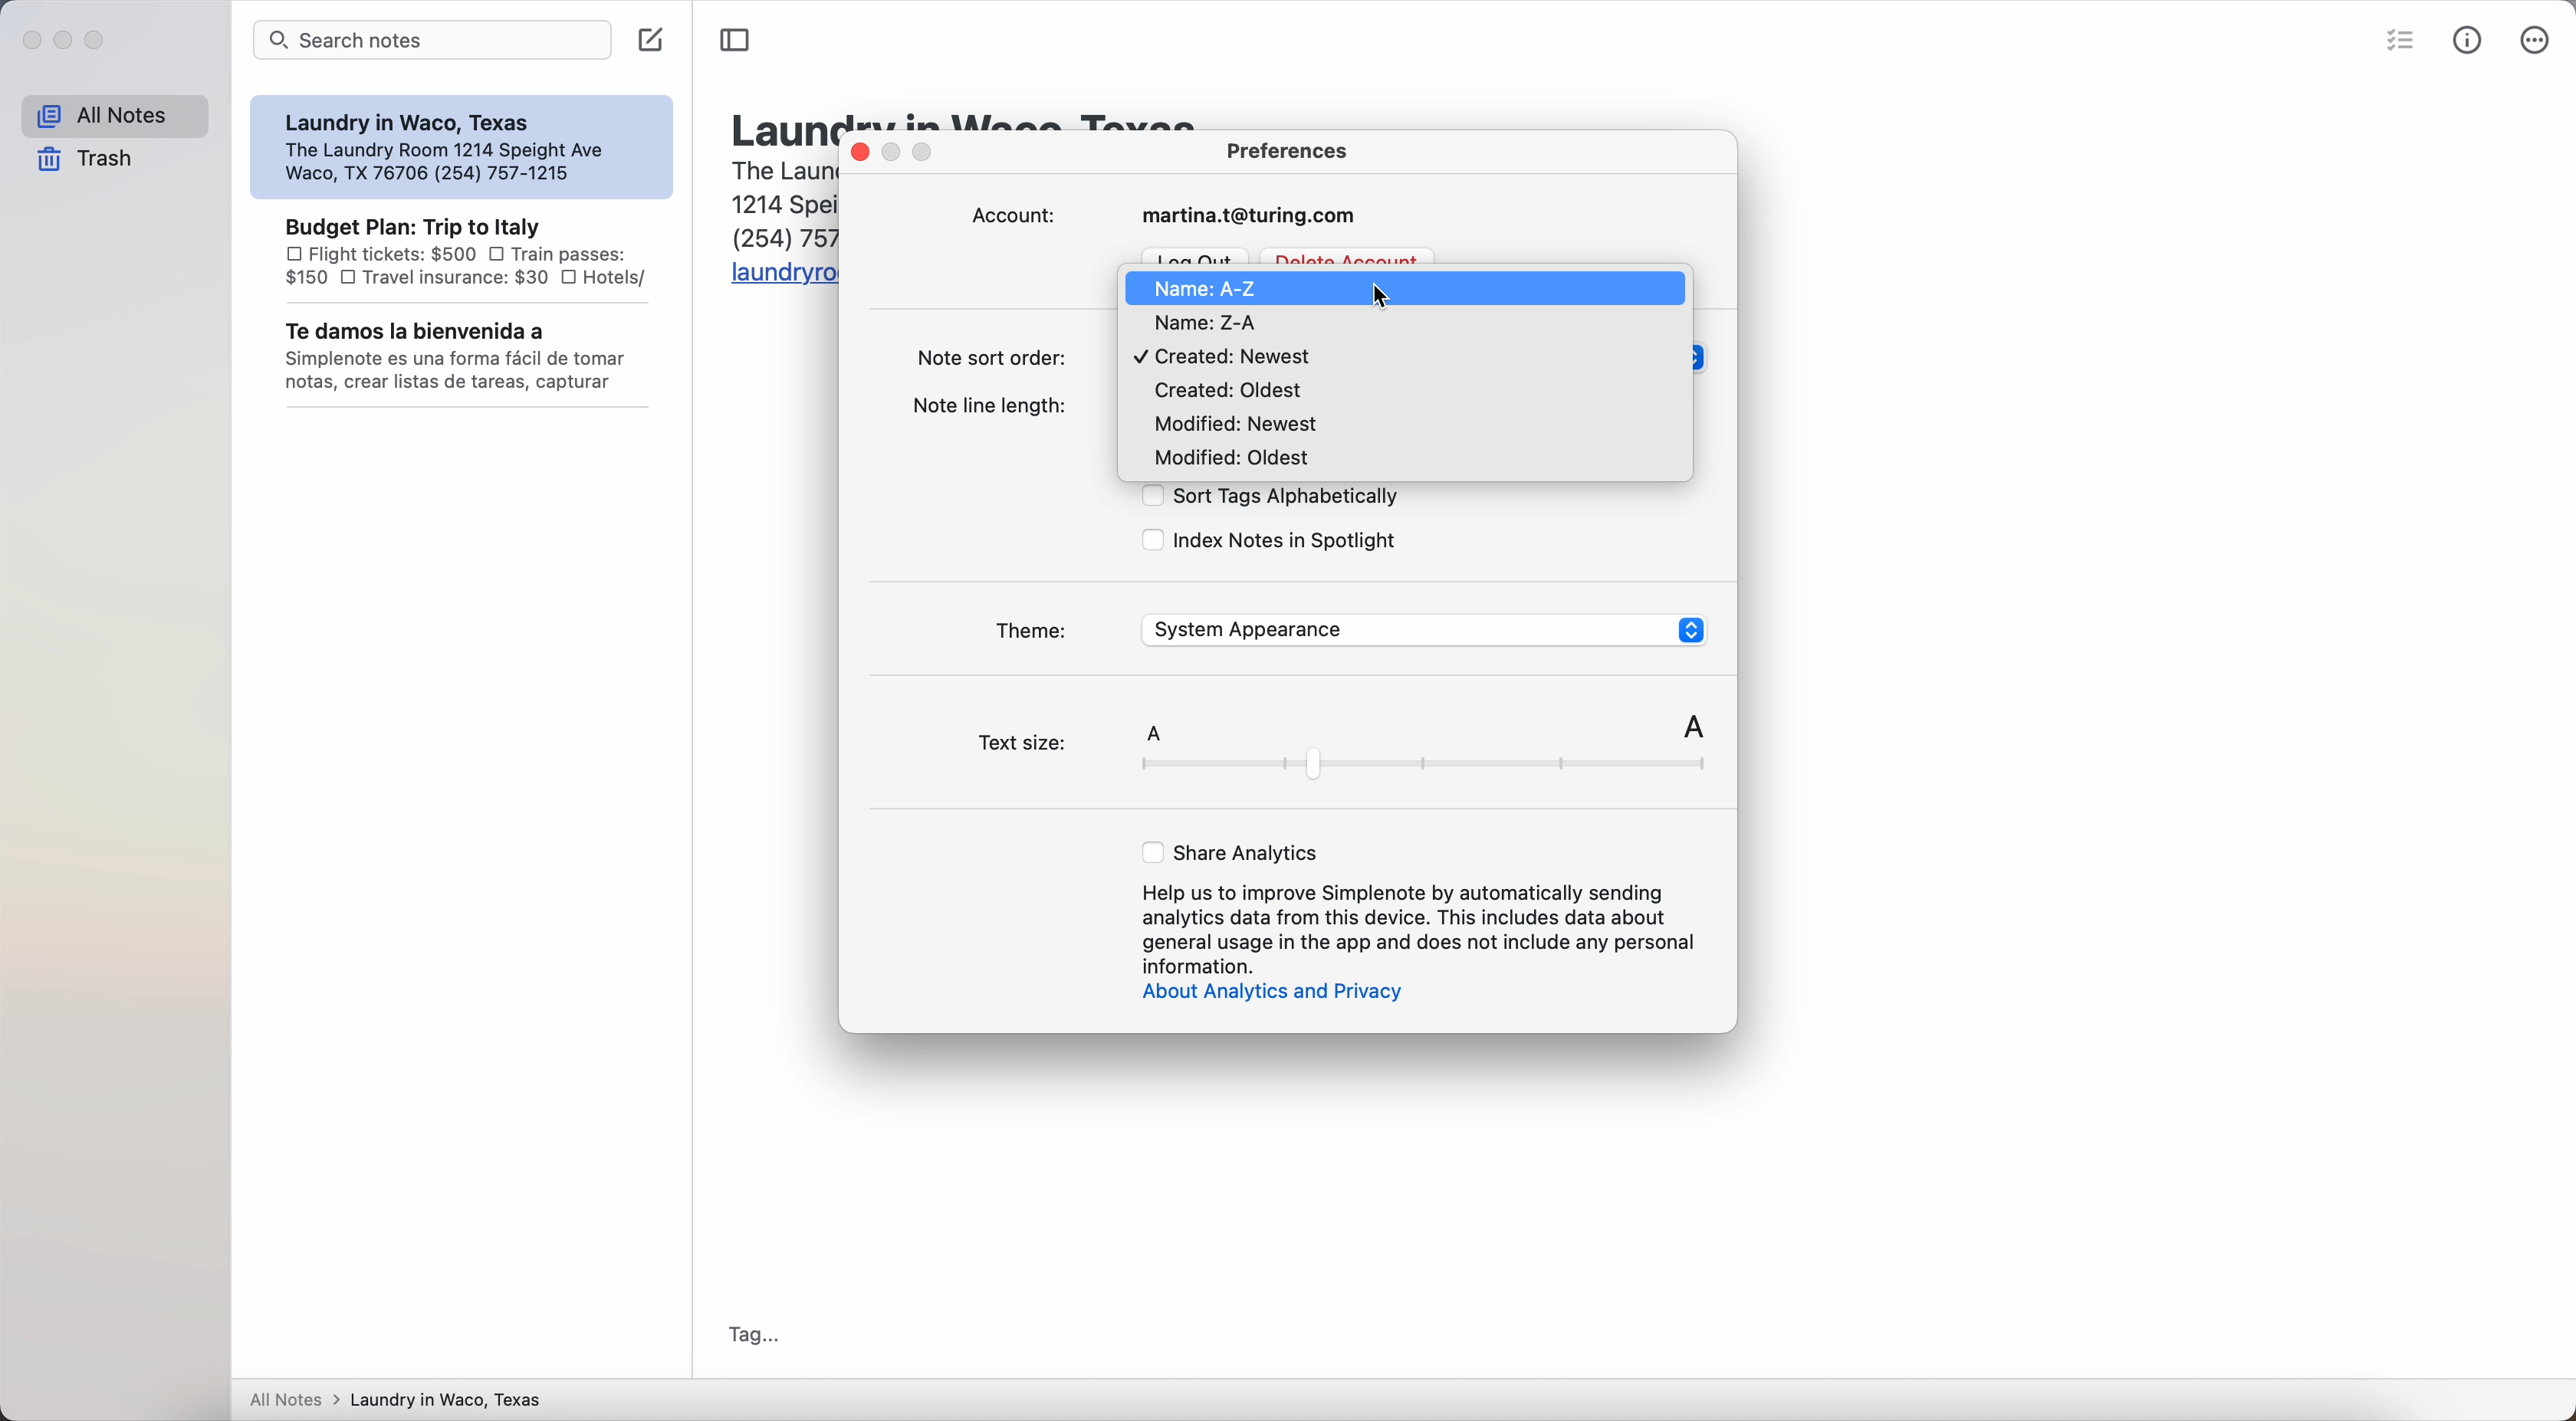 The width and height of the screenshot is (2576, 1421). I want to click on minimize Simplenote, so click(66, 41).